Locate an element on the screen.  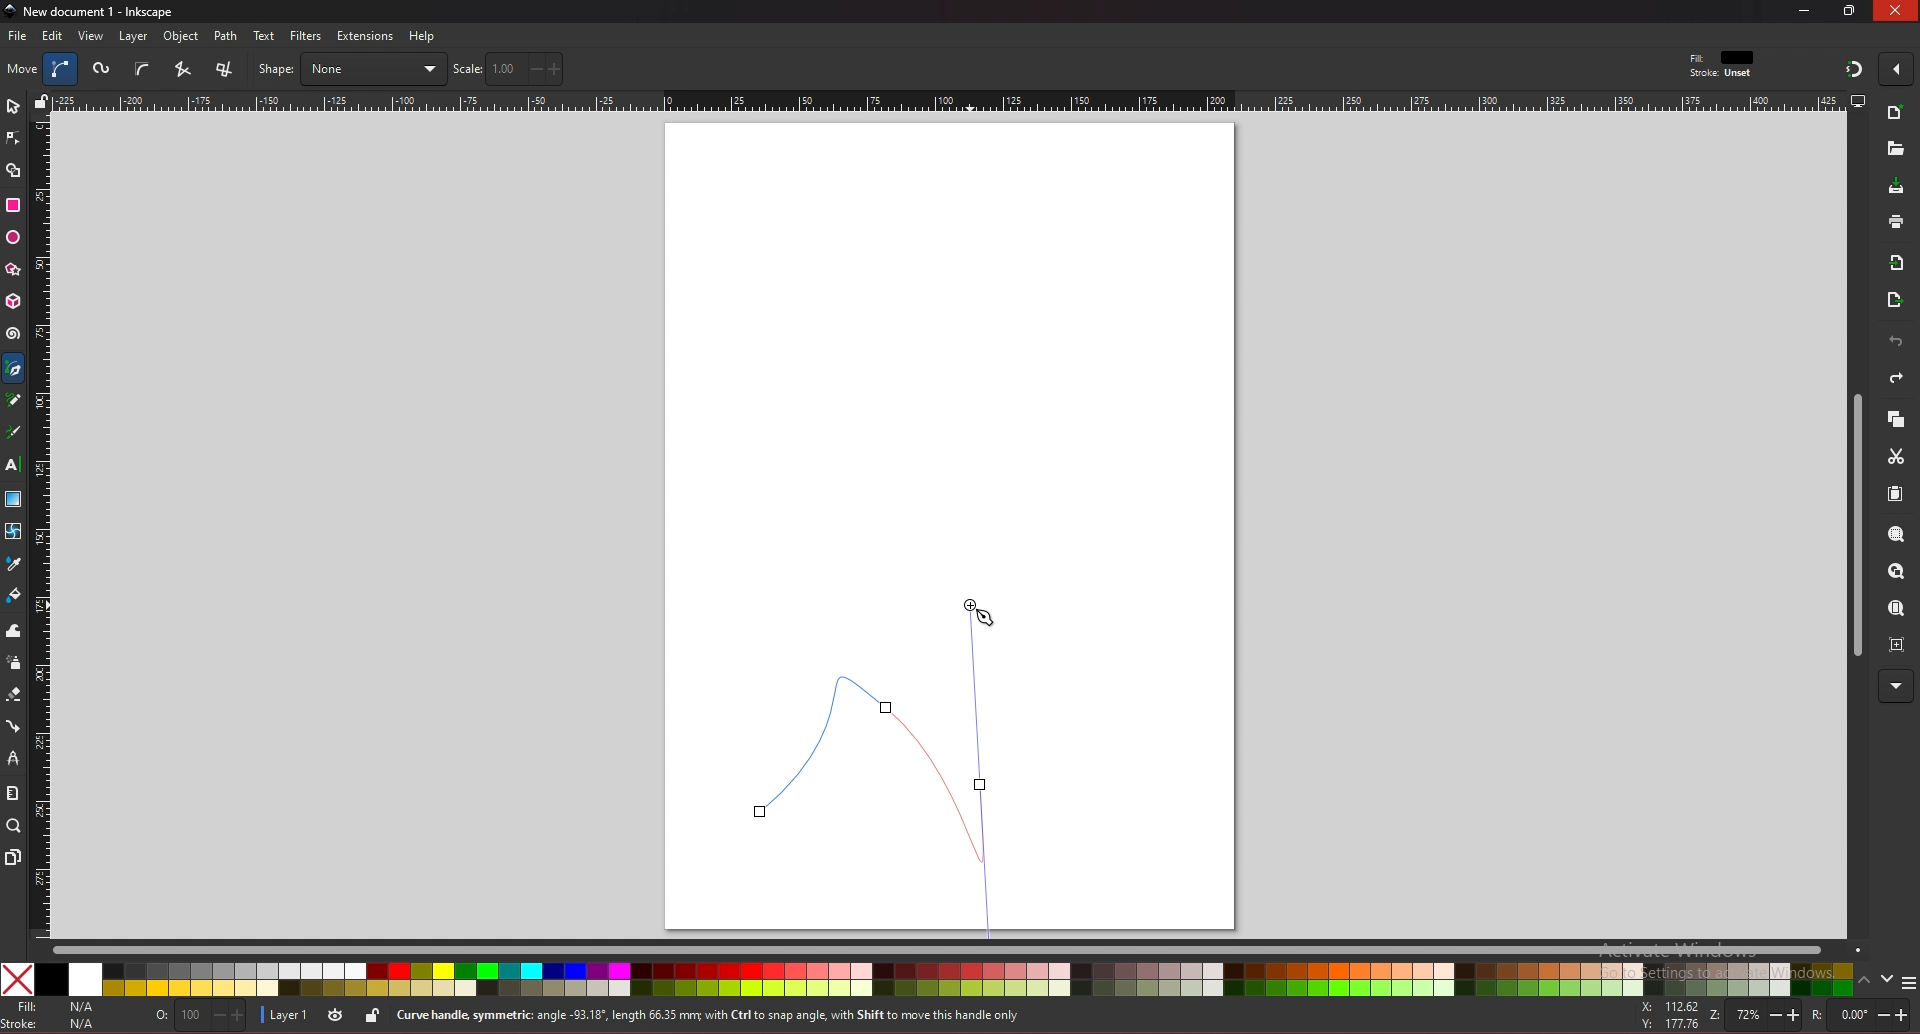
mesh is located at coordinates (12, 531).